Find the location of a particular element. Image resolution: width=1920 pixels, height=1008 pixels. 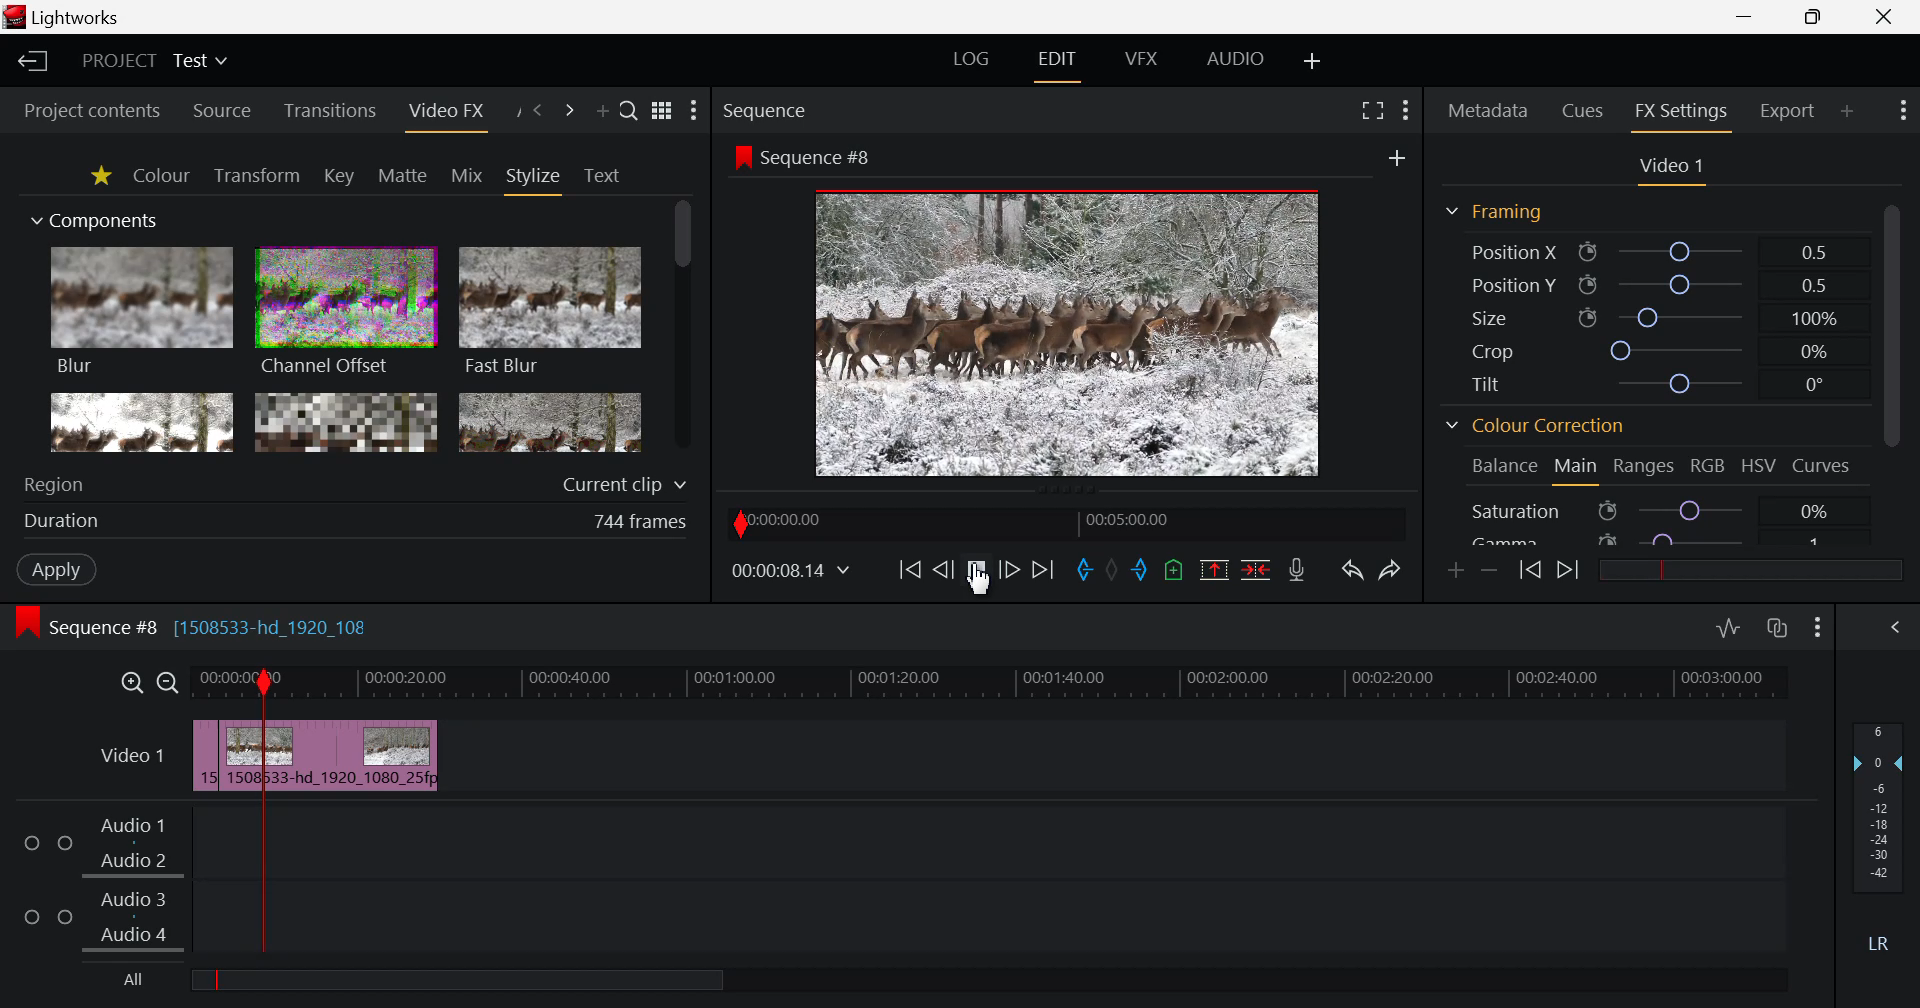

Transform is located at coordinates (256, 175).